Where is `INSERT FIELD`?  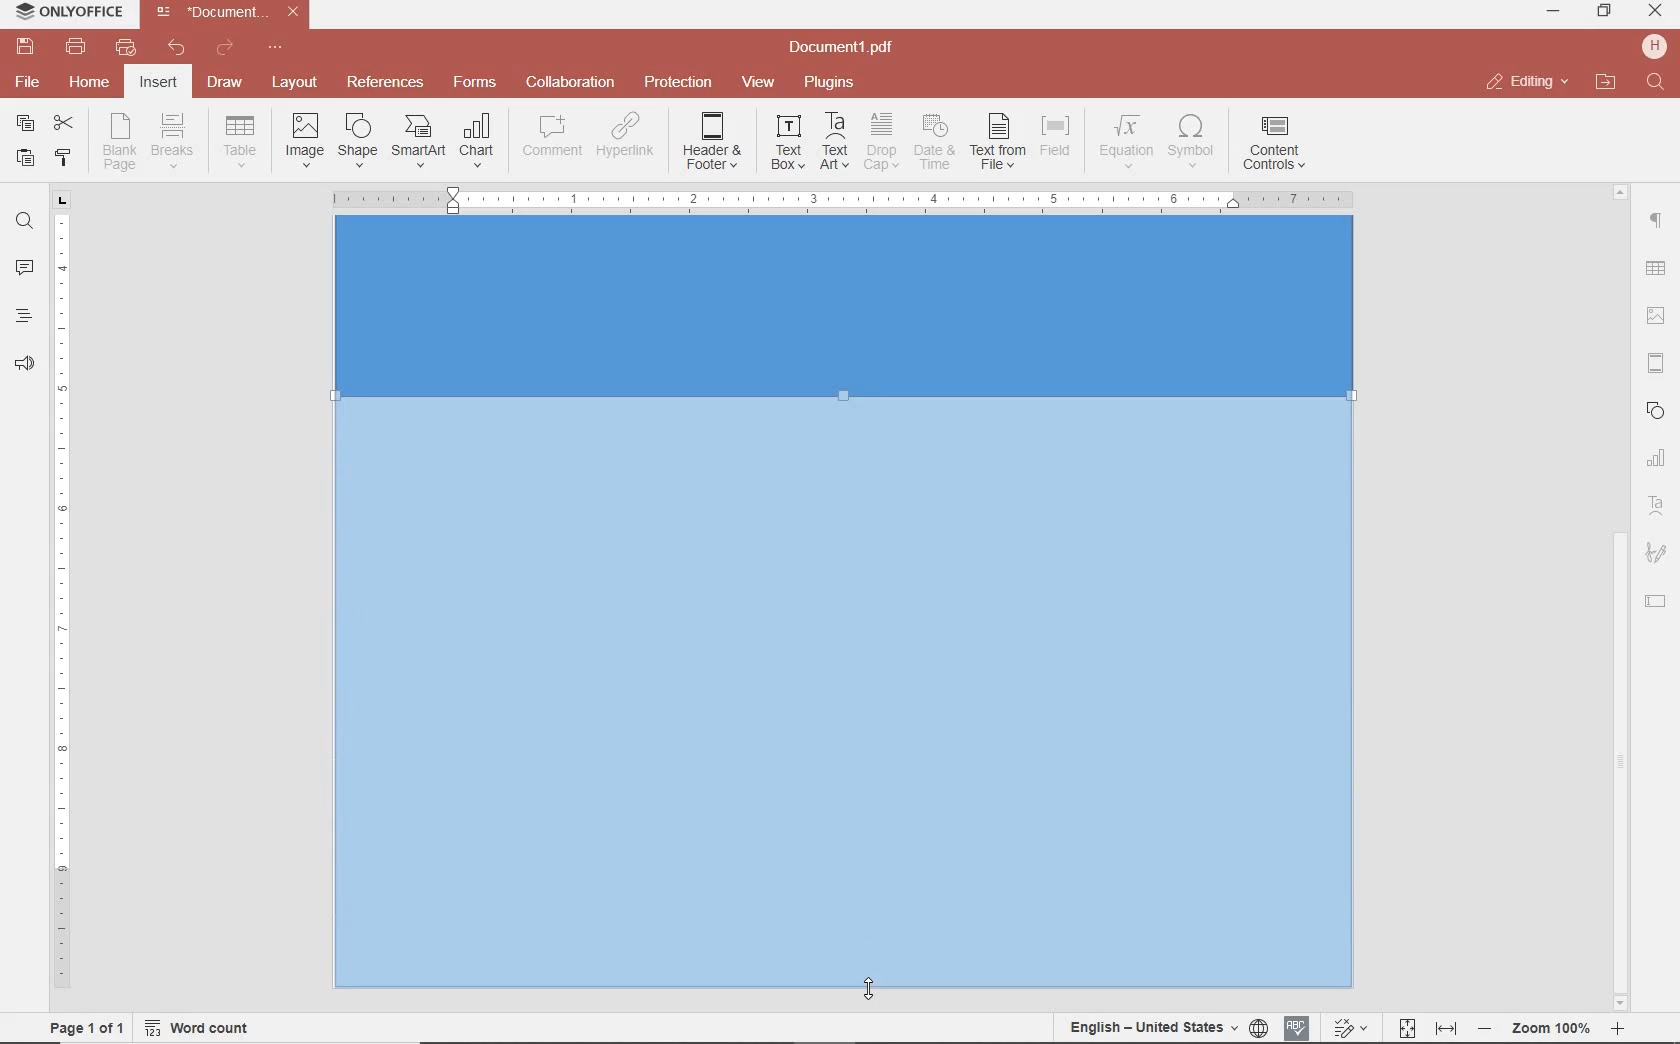 INSERT FIELD is located at coordinates (1057, 136).